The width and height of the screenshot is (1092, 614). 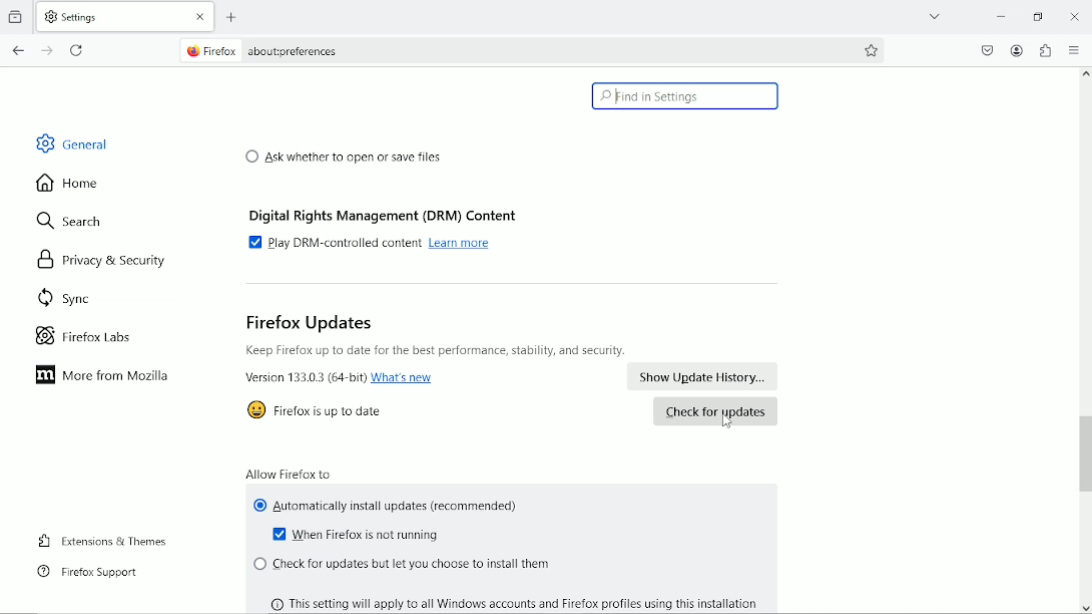 What do you see at coordinates (105, 377) in the screenshot?
I see `more from mozilla` at bounding box center [105, 377].